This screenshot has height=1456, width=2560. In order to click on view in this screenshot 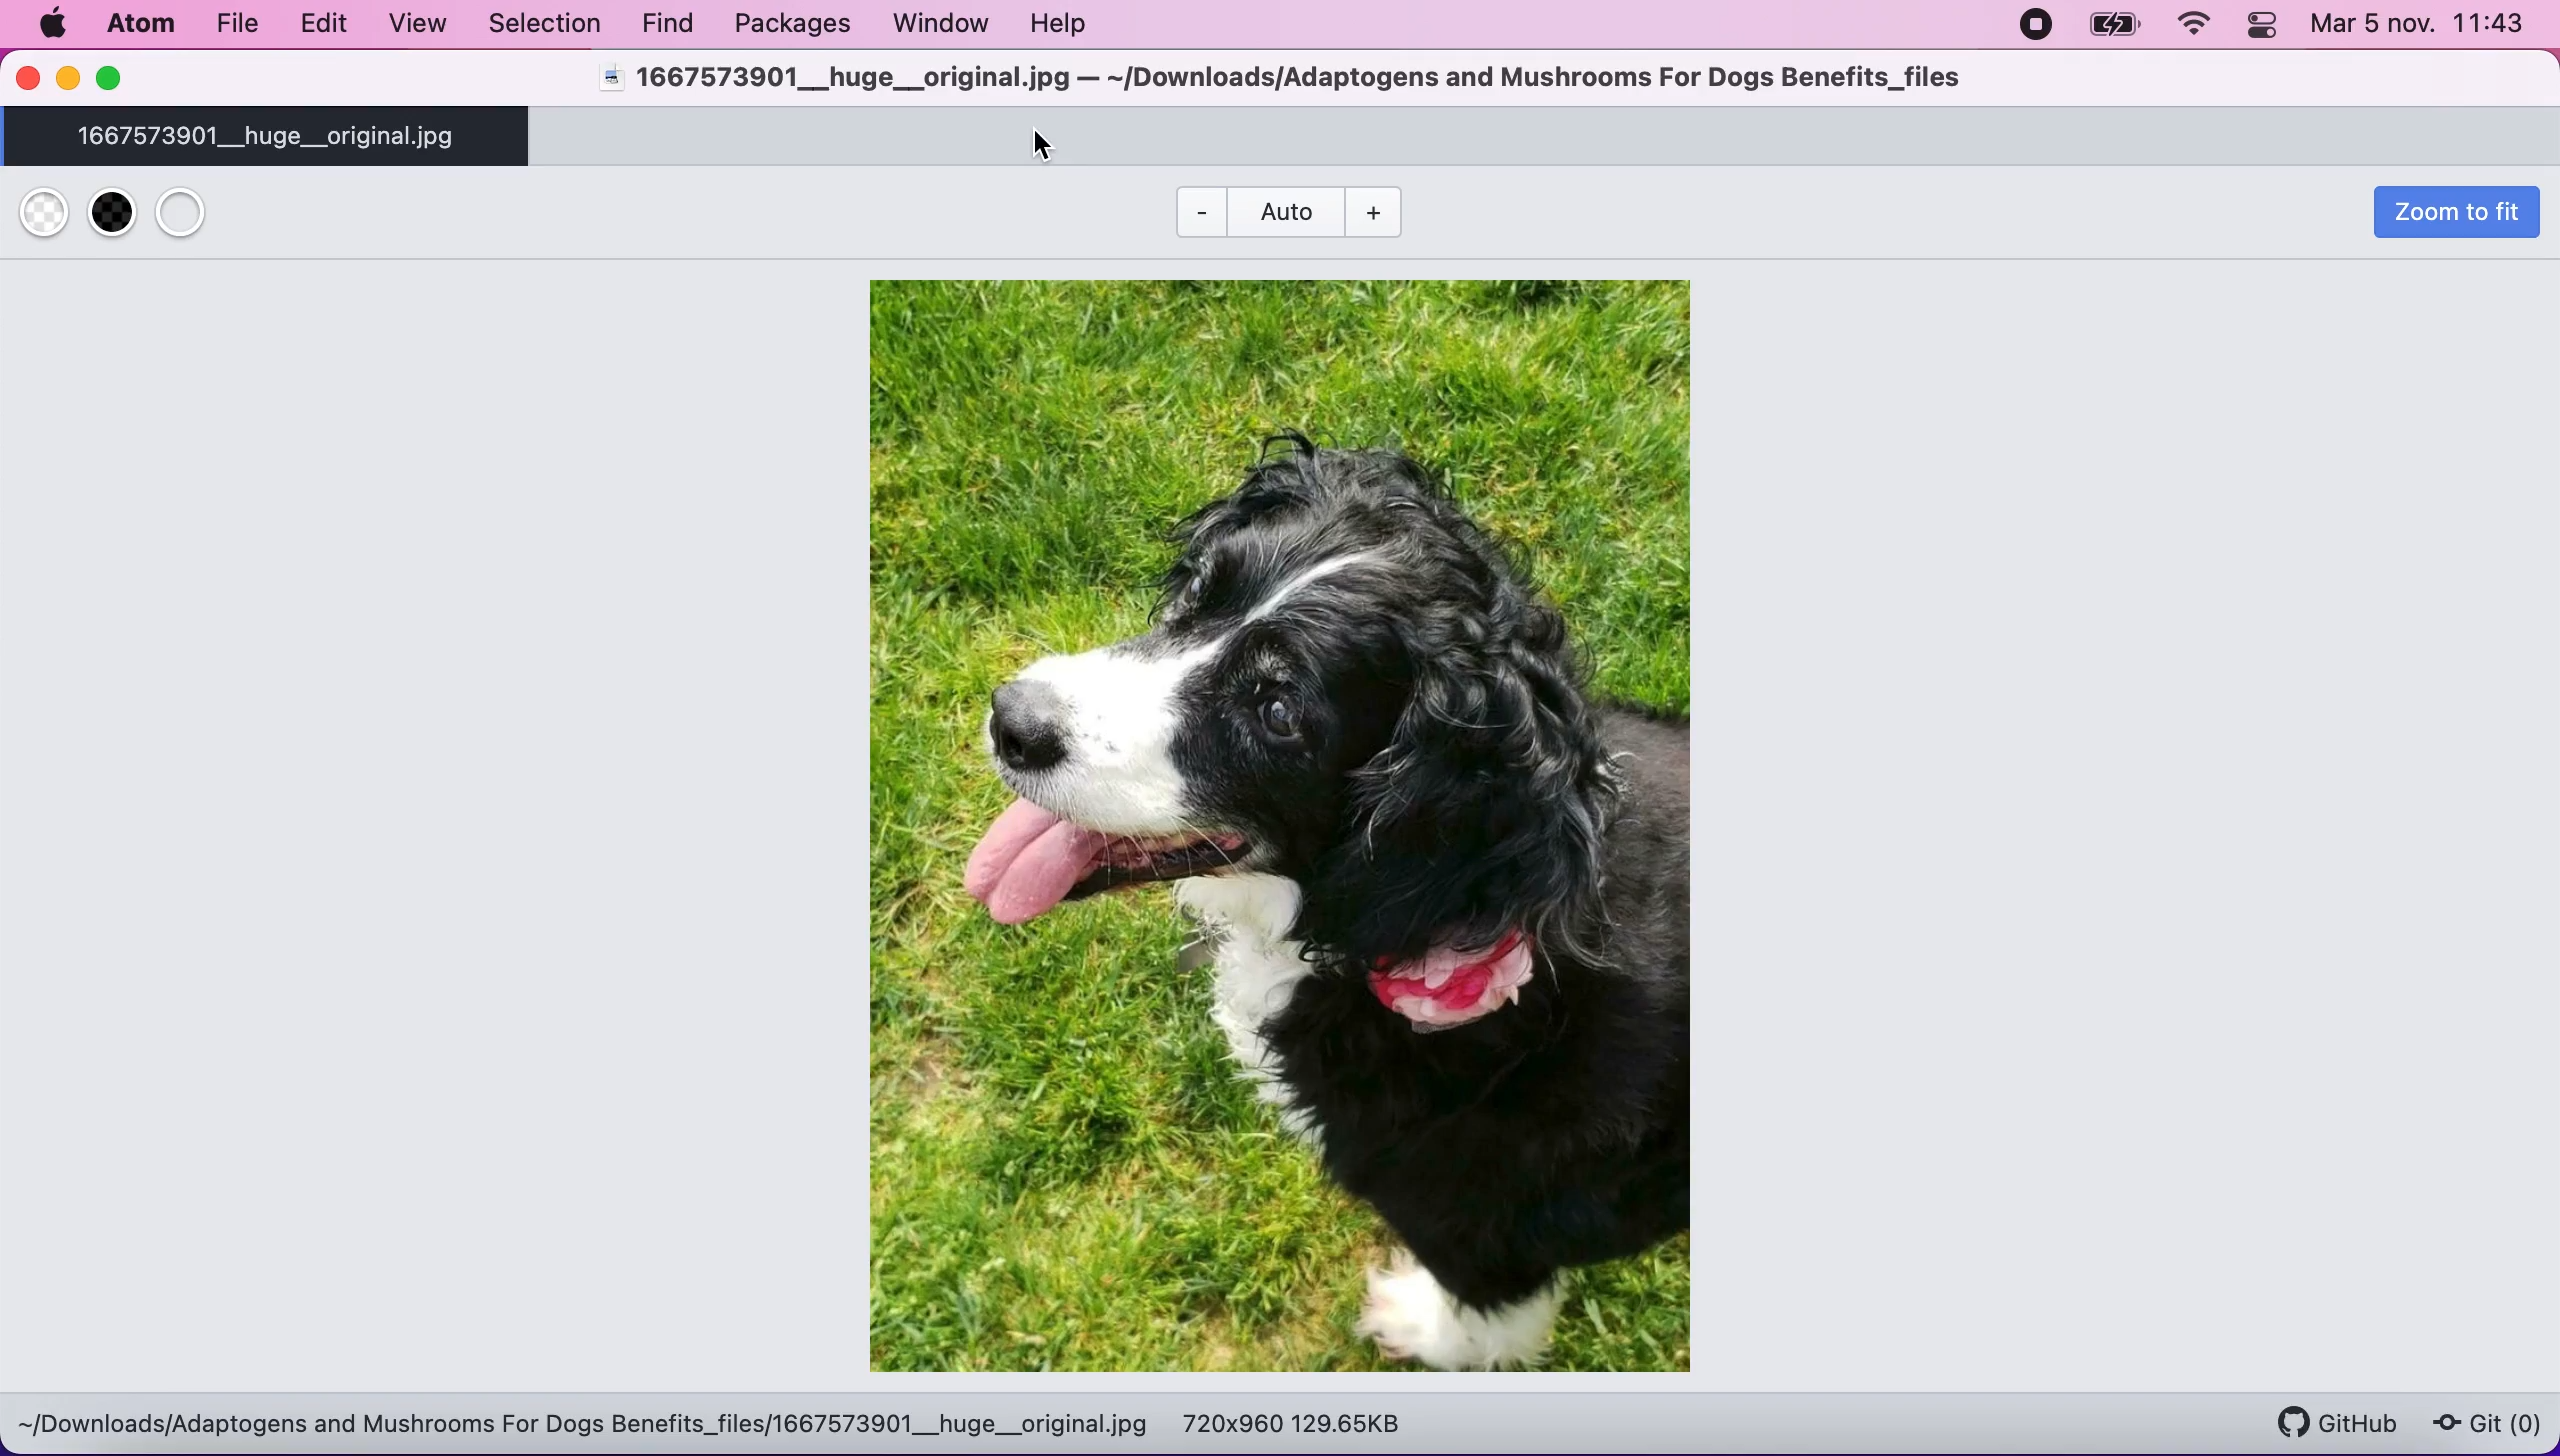, I will do `click(413, 26)`.